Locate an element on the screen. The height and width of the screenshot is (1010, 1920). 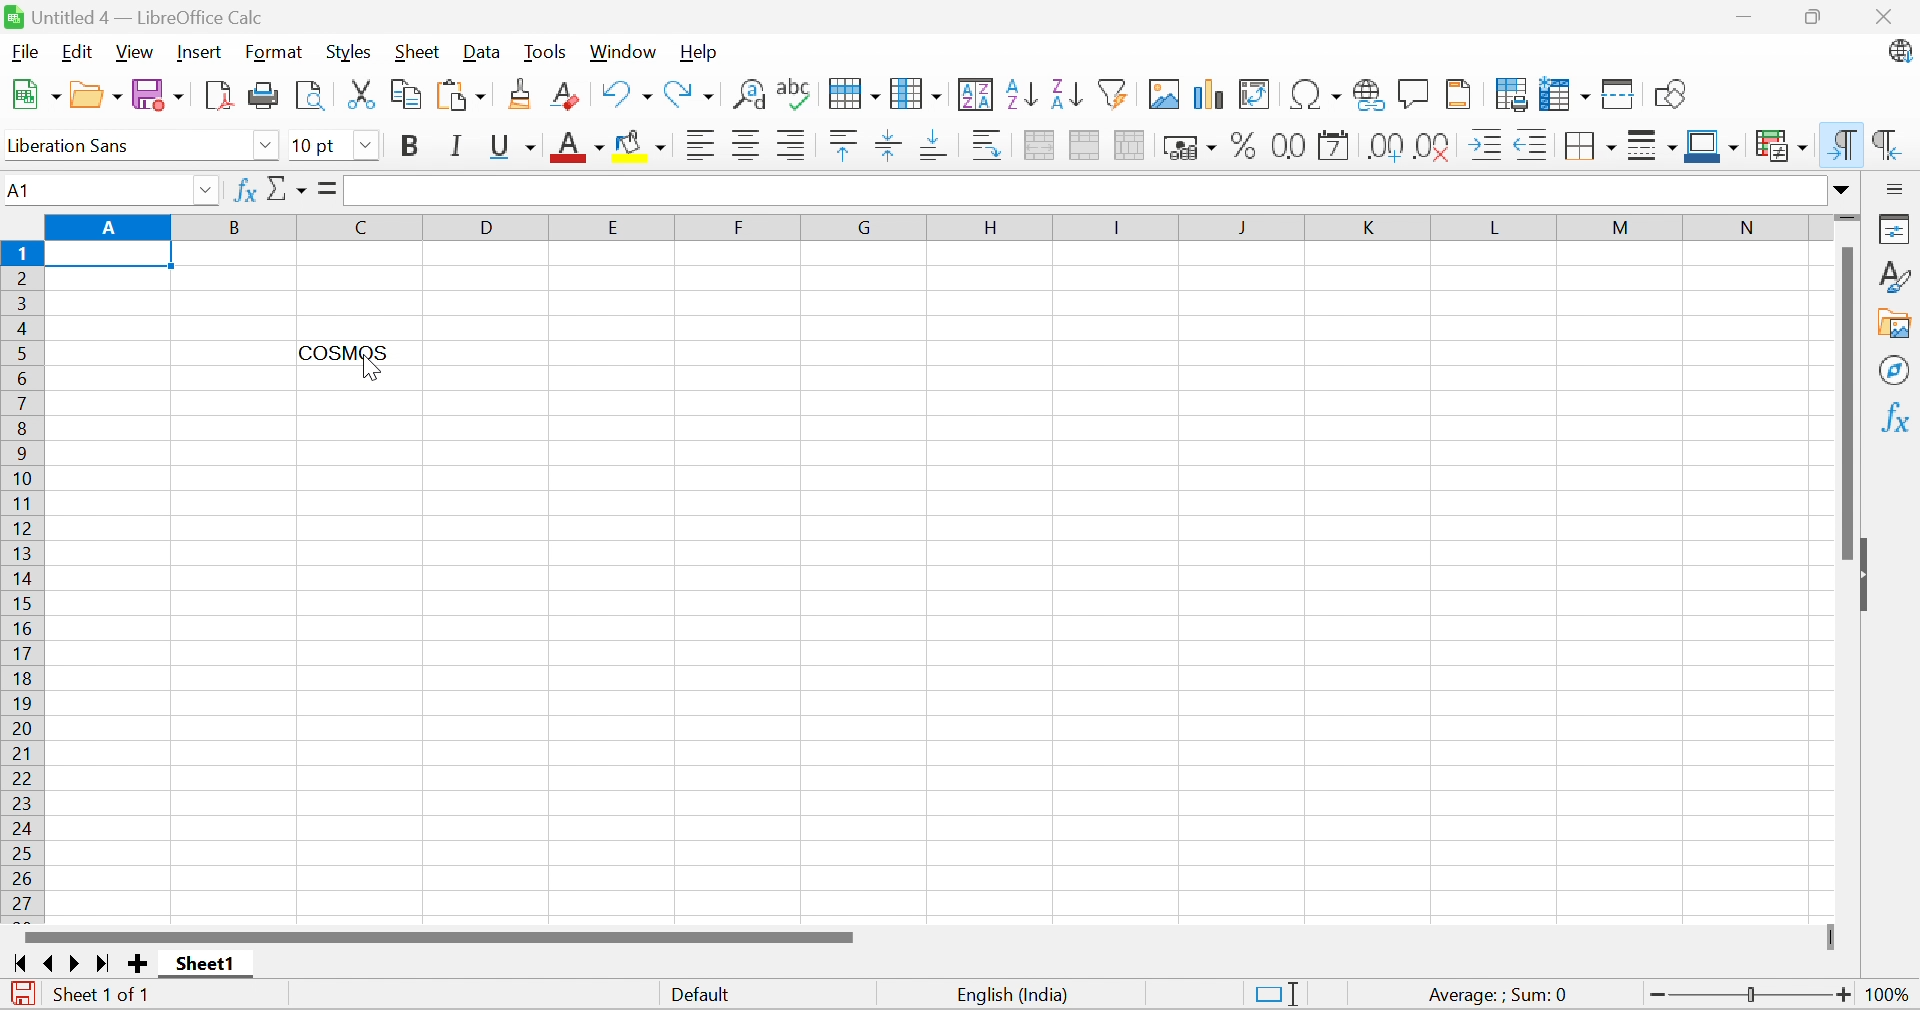
Default is located at coordinates (701, 996).